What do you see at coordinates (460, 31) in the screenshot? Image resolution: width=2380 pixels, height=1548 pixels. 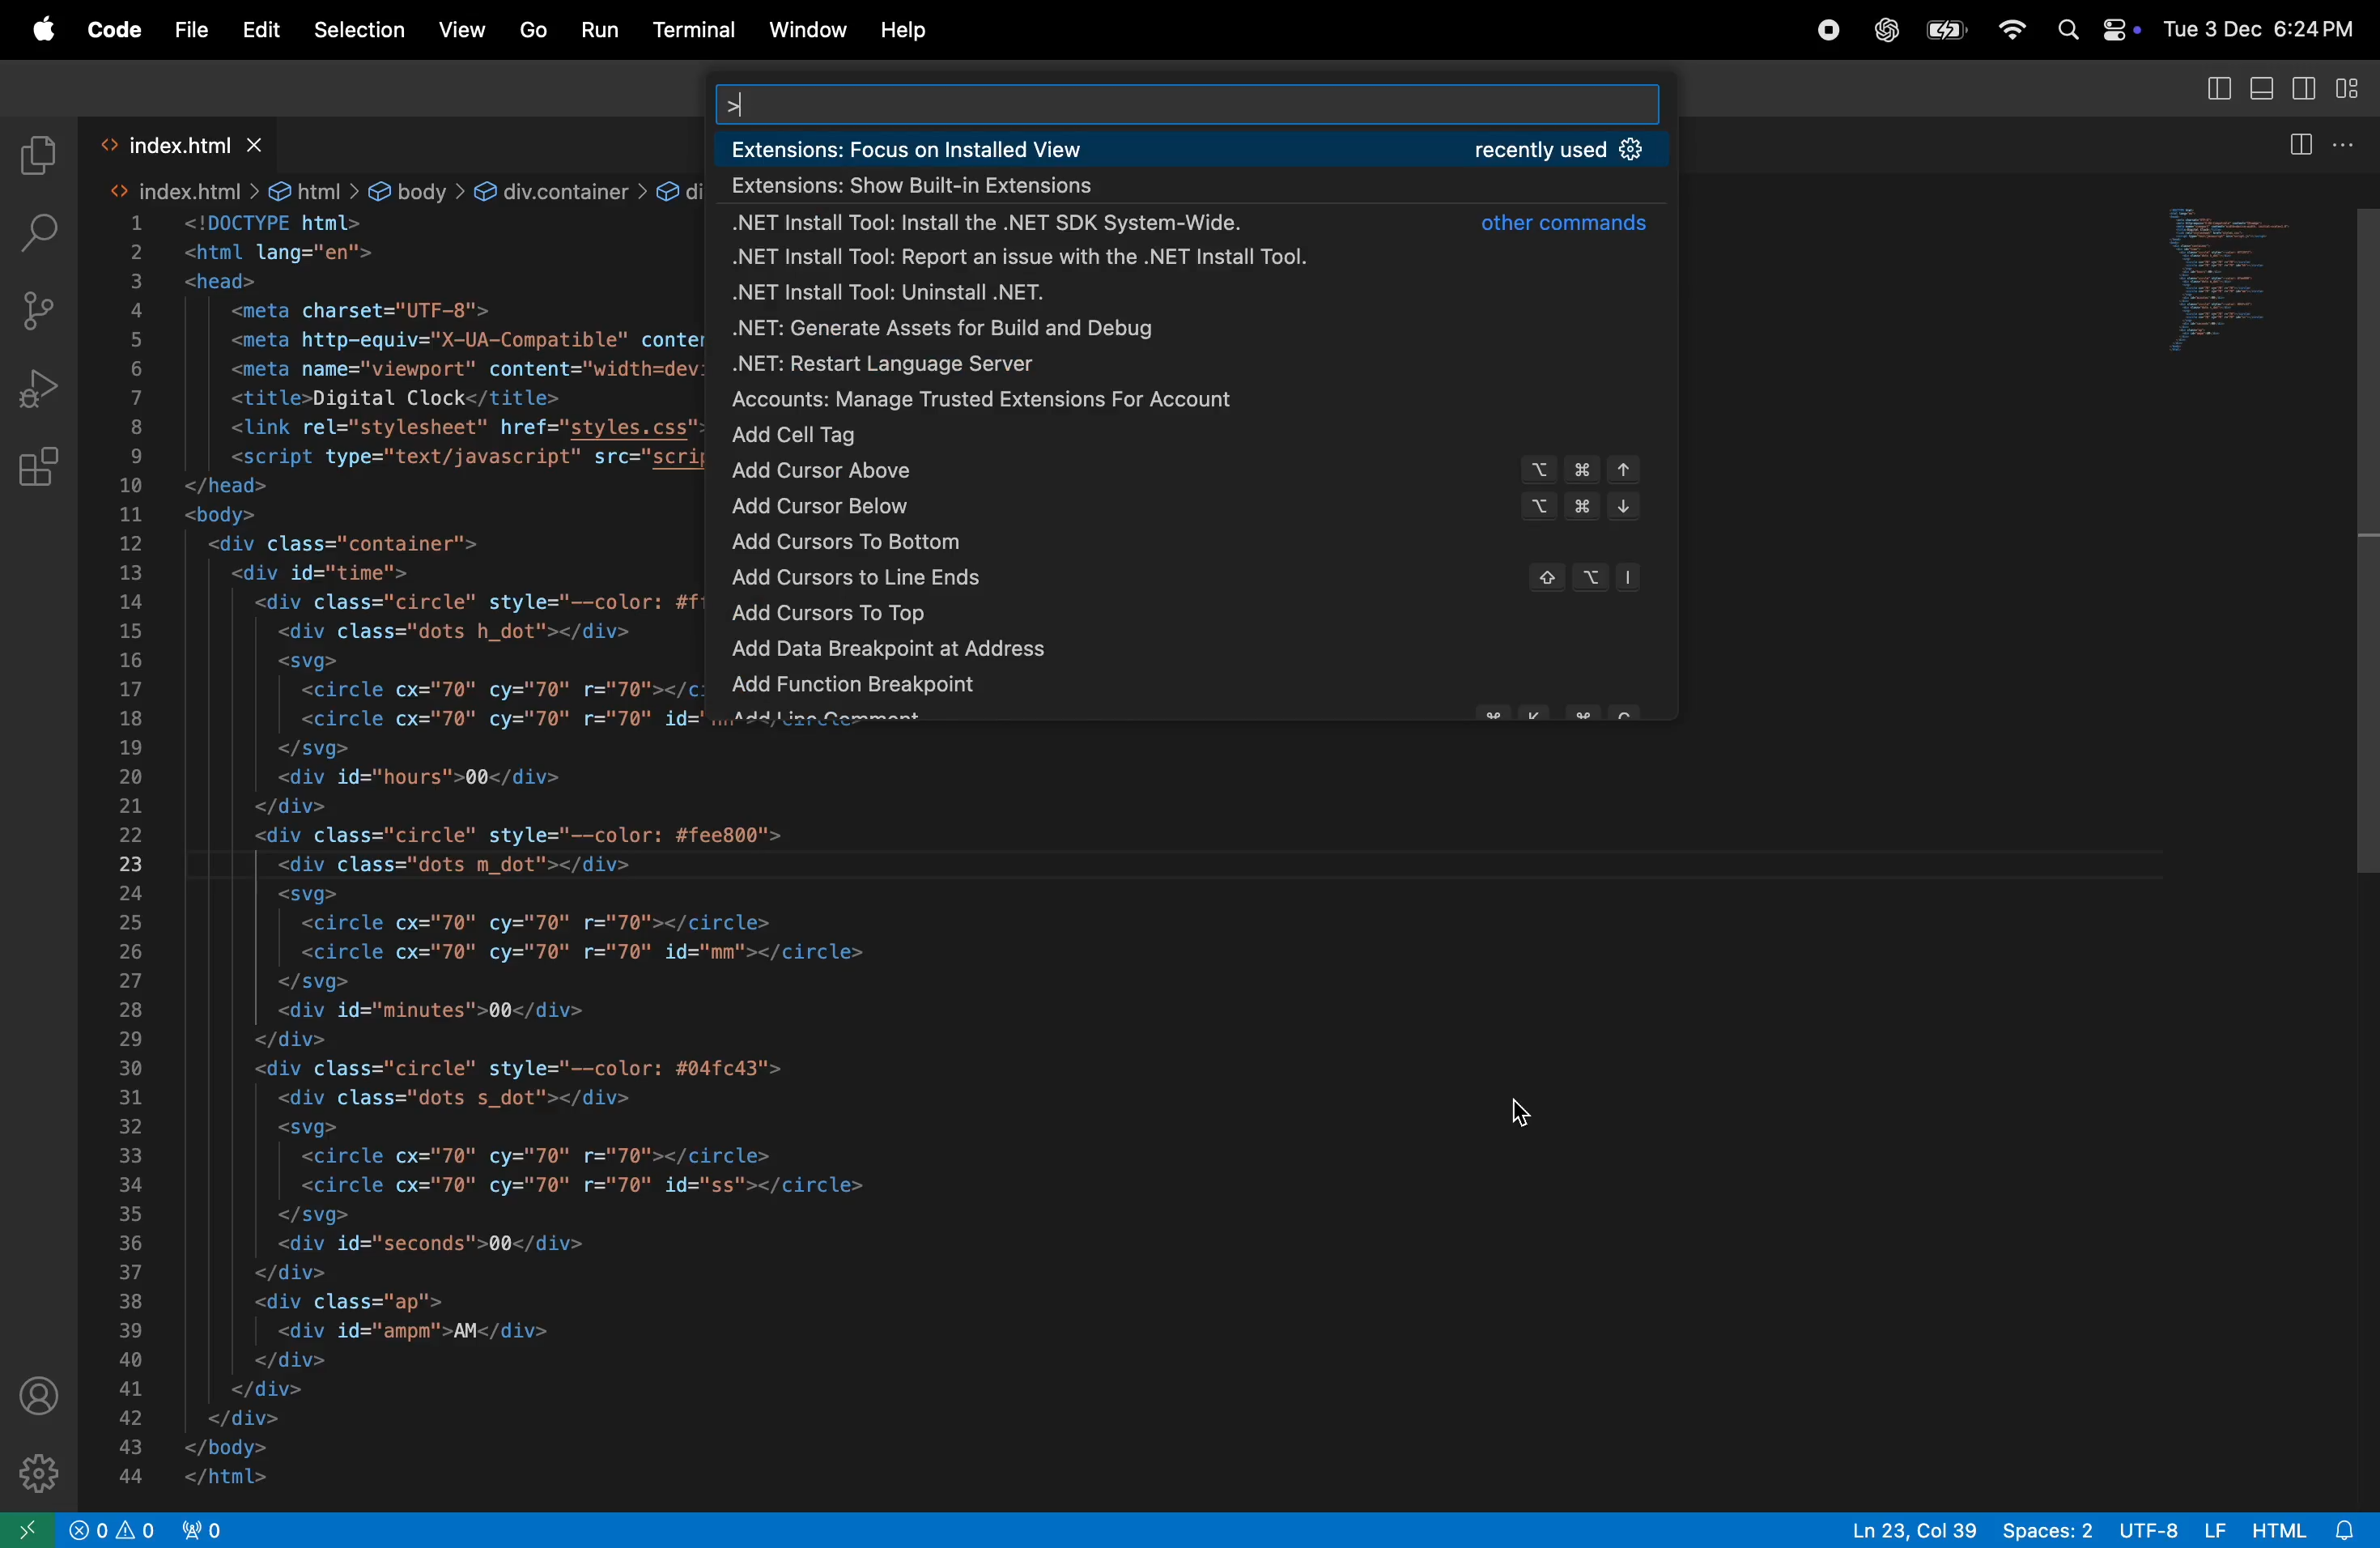 I see `View` at bounding box center [460, 31].